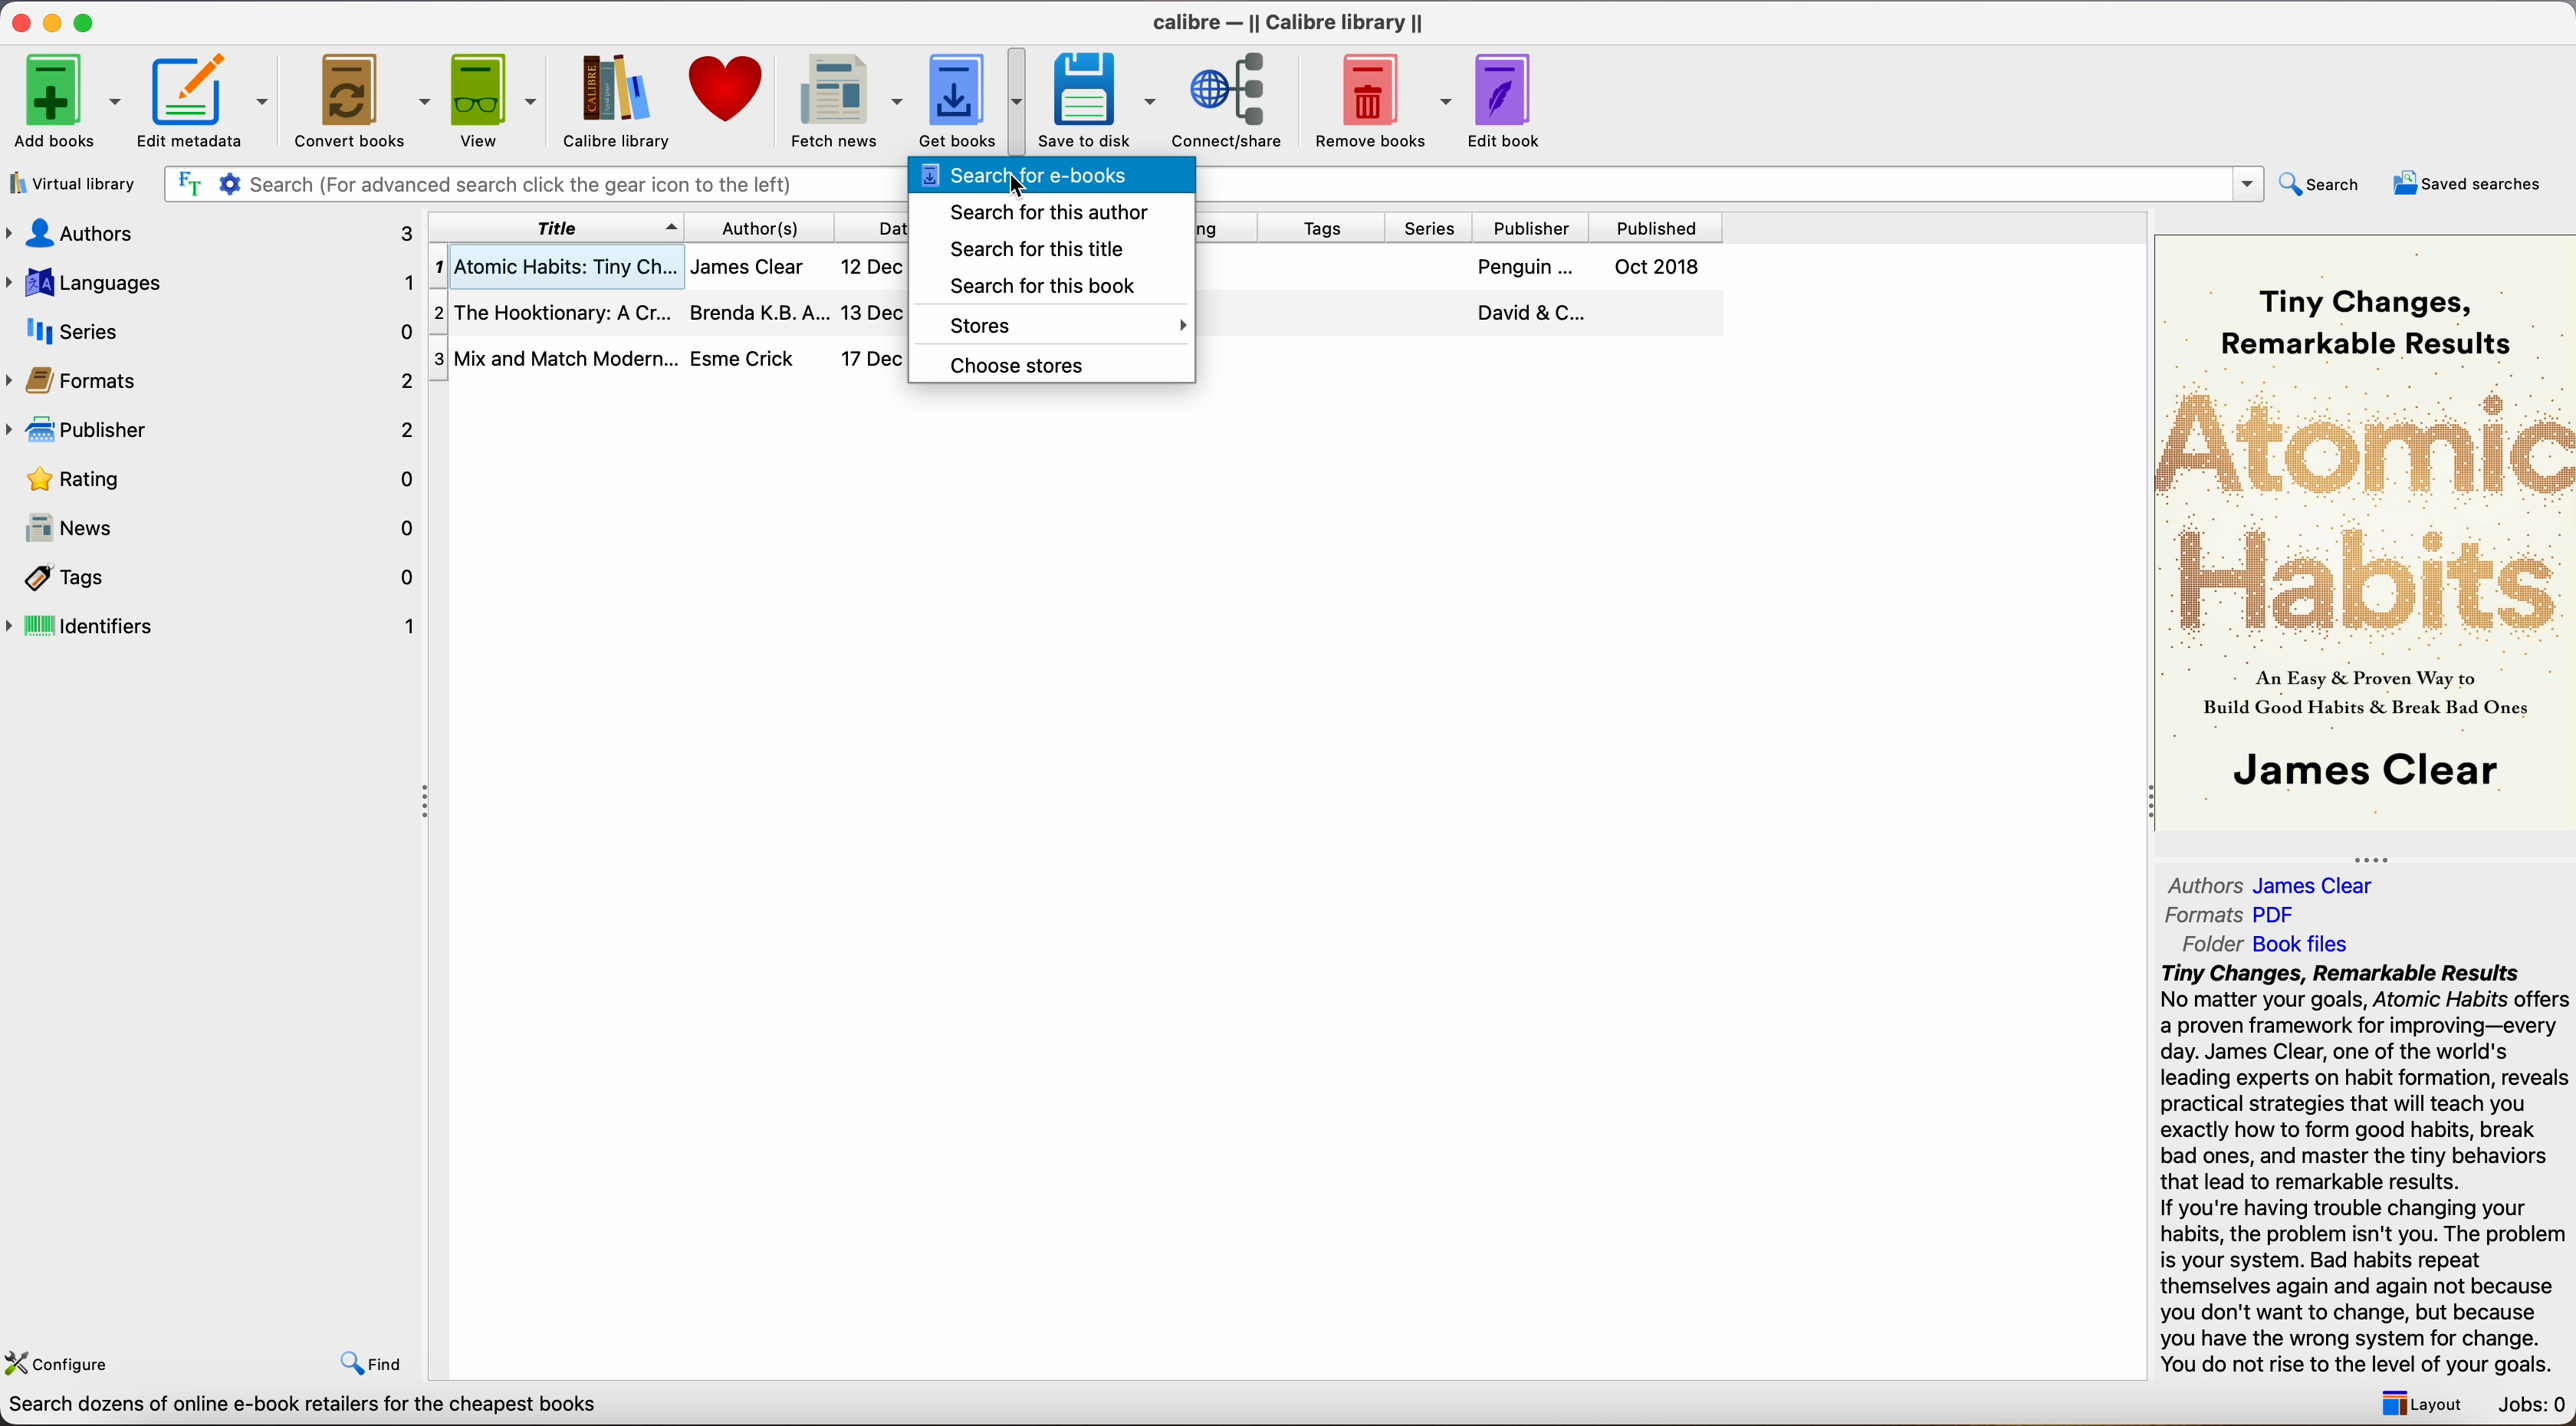 The height and width of the screenshot is (1426, 2576). Describe the element at coordinates (554, 360) in the screenshot. I see `Mix and Match Modern...` at that location.